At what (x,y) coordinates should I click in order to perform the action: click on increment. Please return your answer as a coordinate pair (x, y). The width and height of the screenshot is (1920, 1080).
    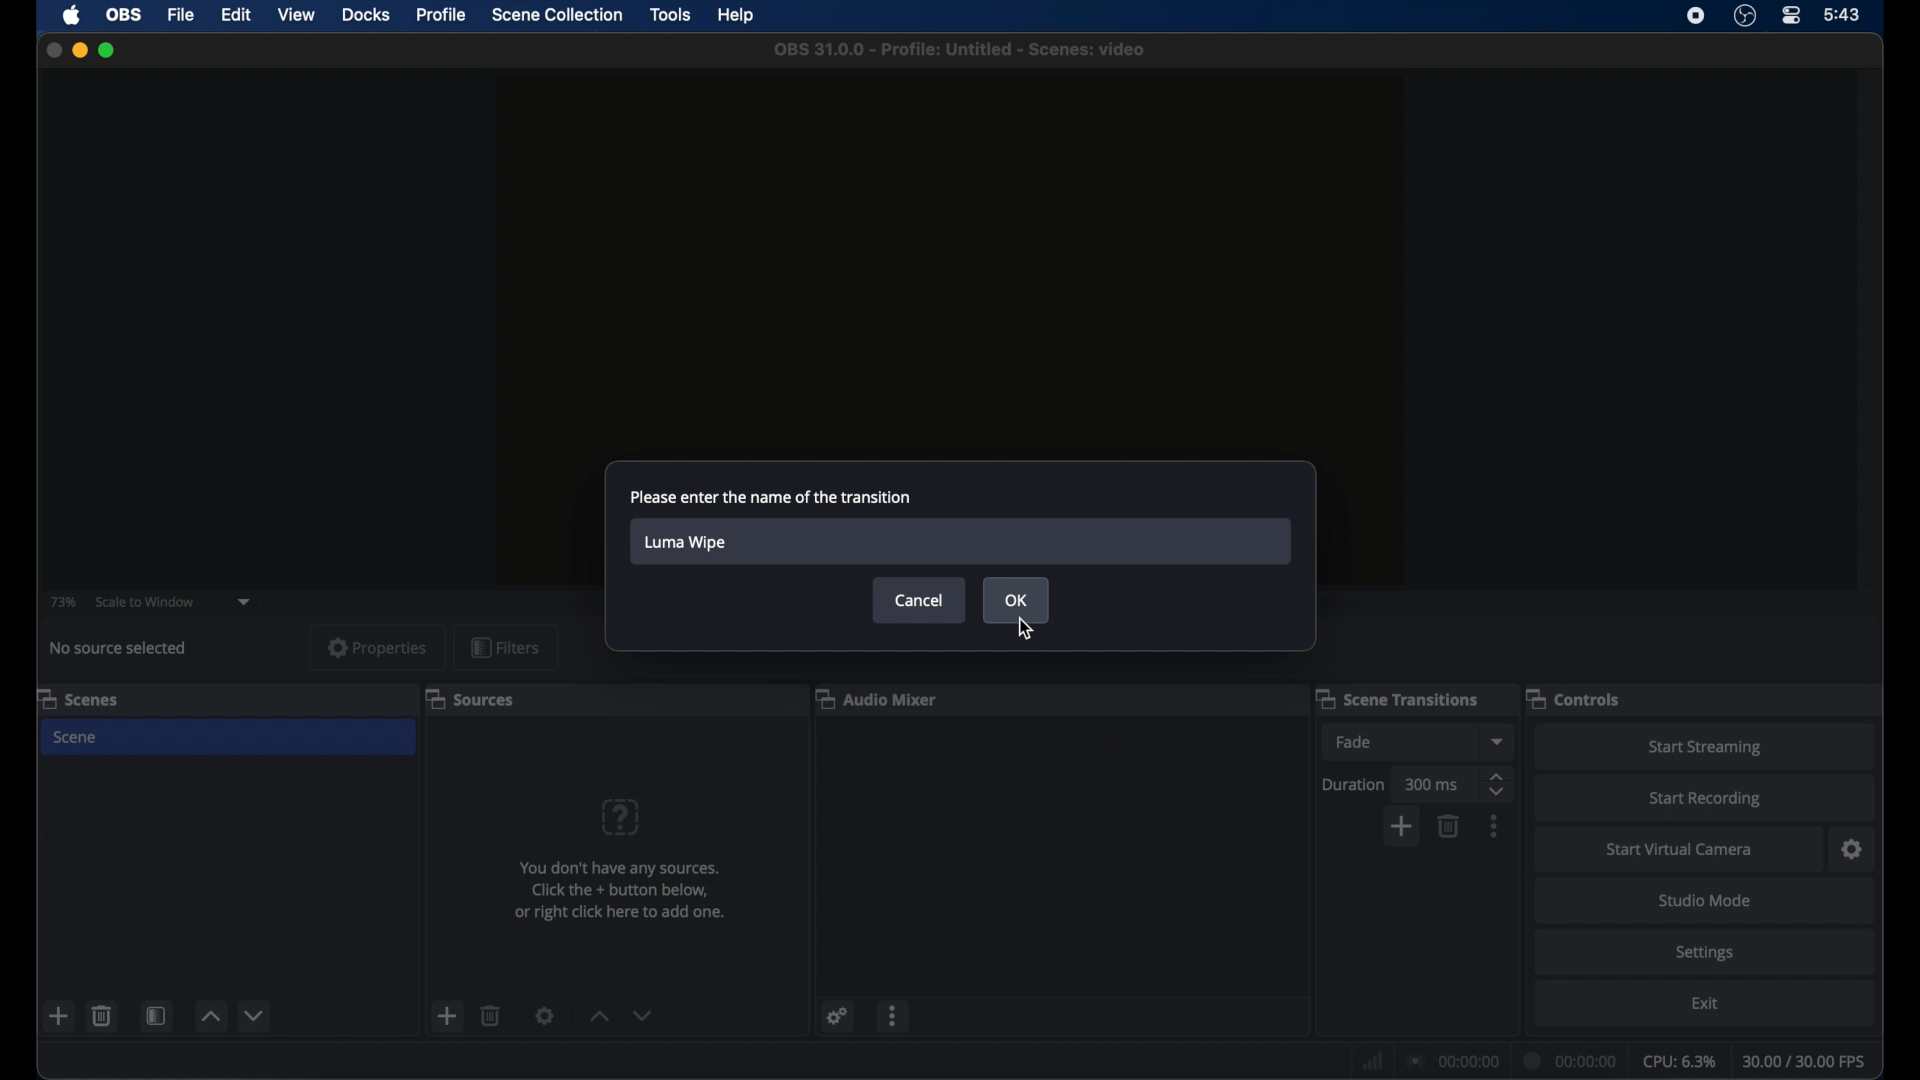
    Looking at the image, I should click on (600, 1016).